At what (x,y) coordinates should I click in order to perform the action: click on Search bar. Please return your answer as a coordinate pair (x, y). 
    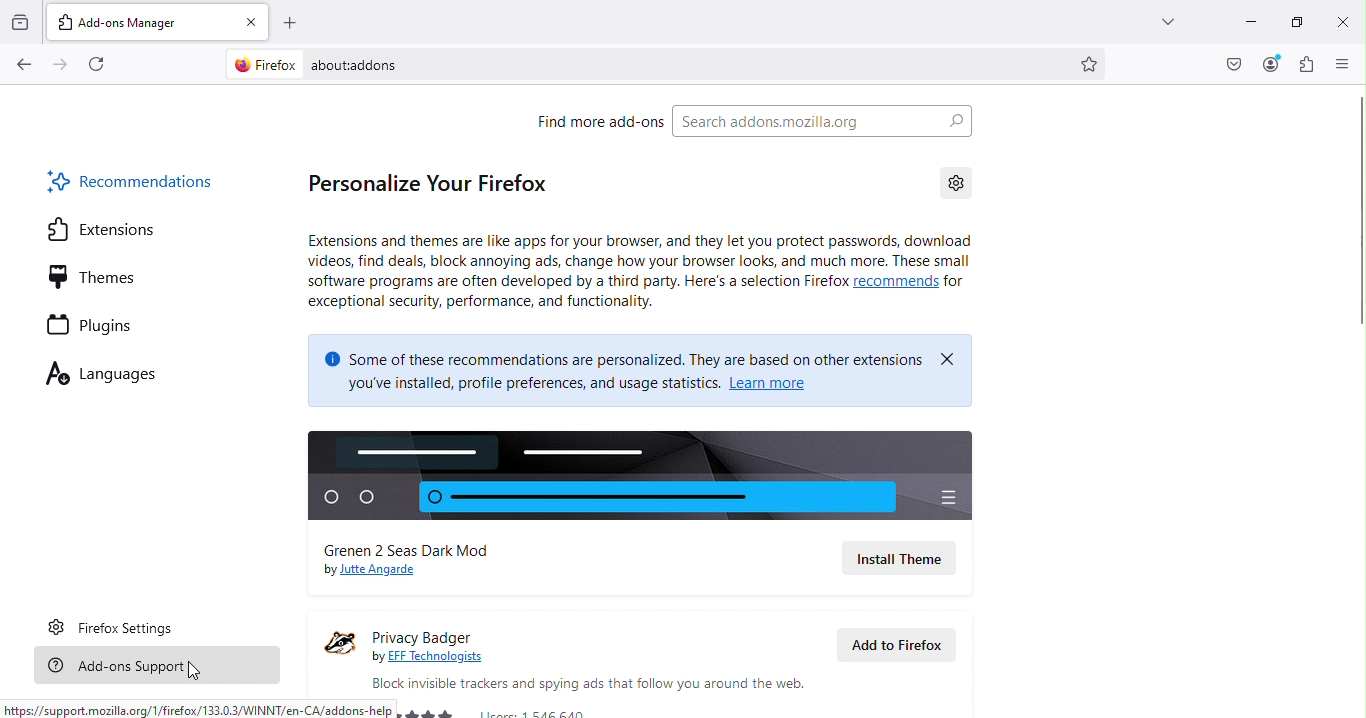
    Looking at the image, I should click on (822, 122).